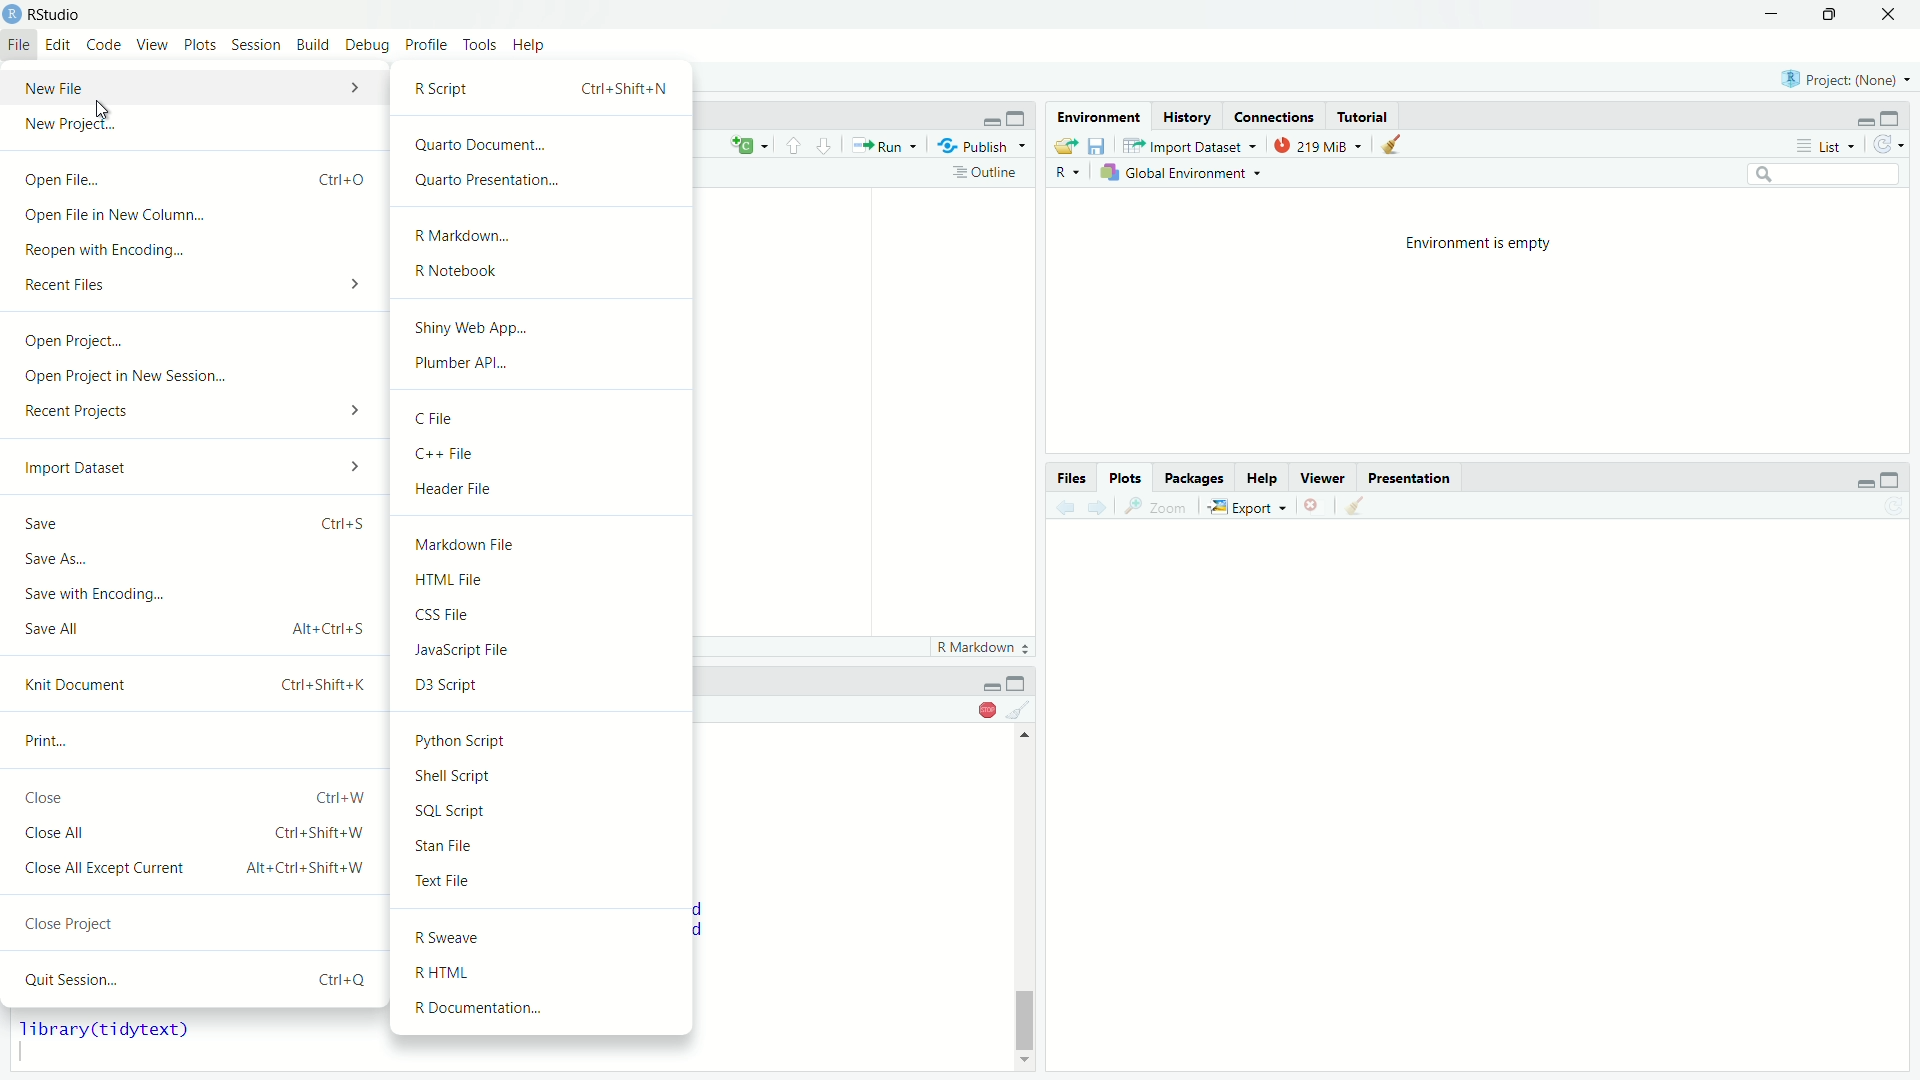  What do you see at coordinates (1101, 508) in the screenshot?
I see `next plot` at bounding box center [1101, 508].